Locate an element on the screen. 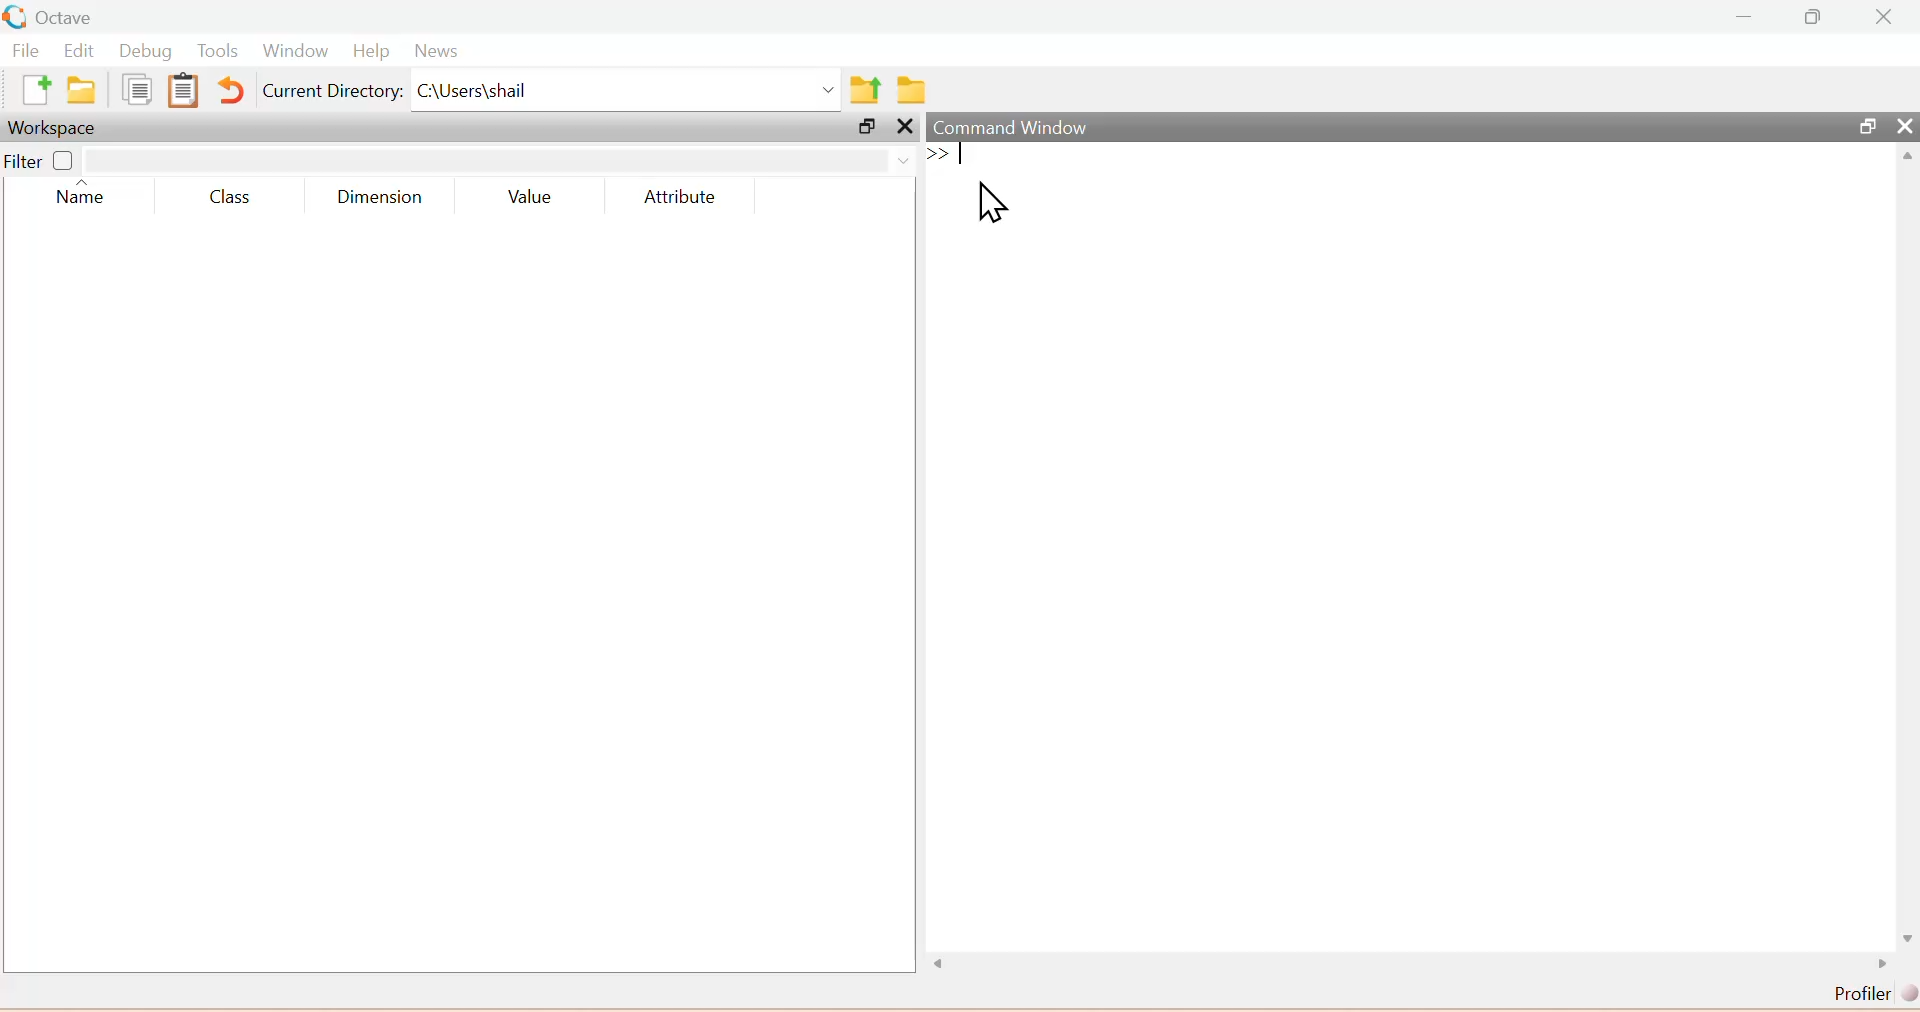 This screenshot has height=1012, width=1920. open an existing file in directory is located at coordinates (87, 90).